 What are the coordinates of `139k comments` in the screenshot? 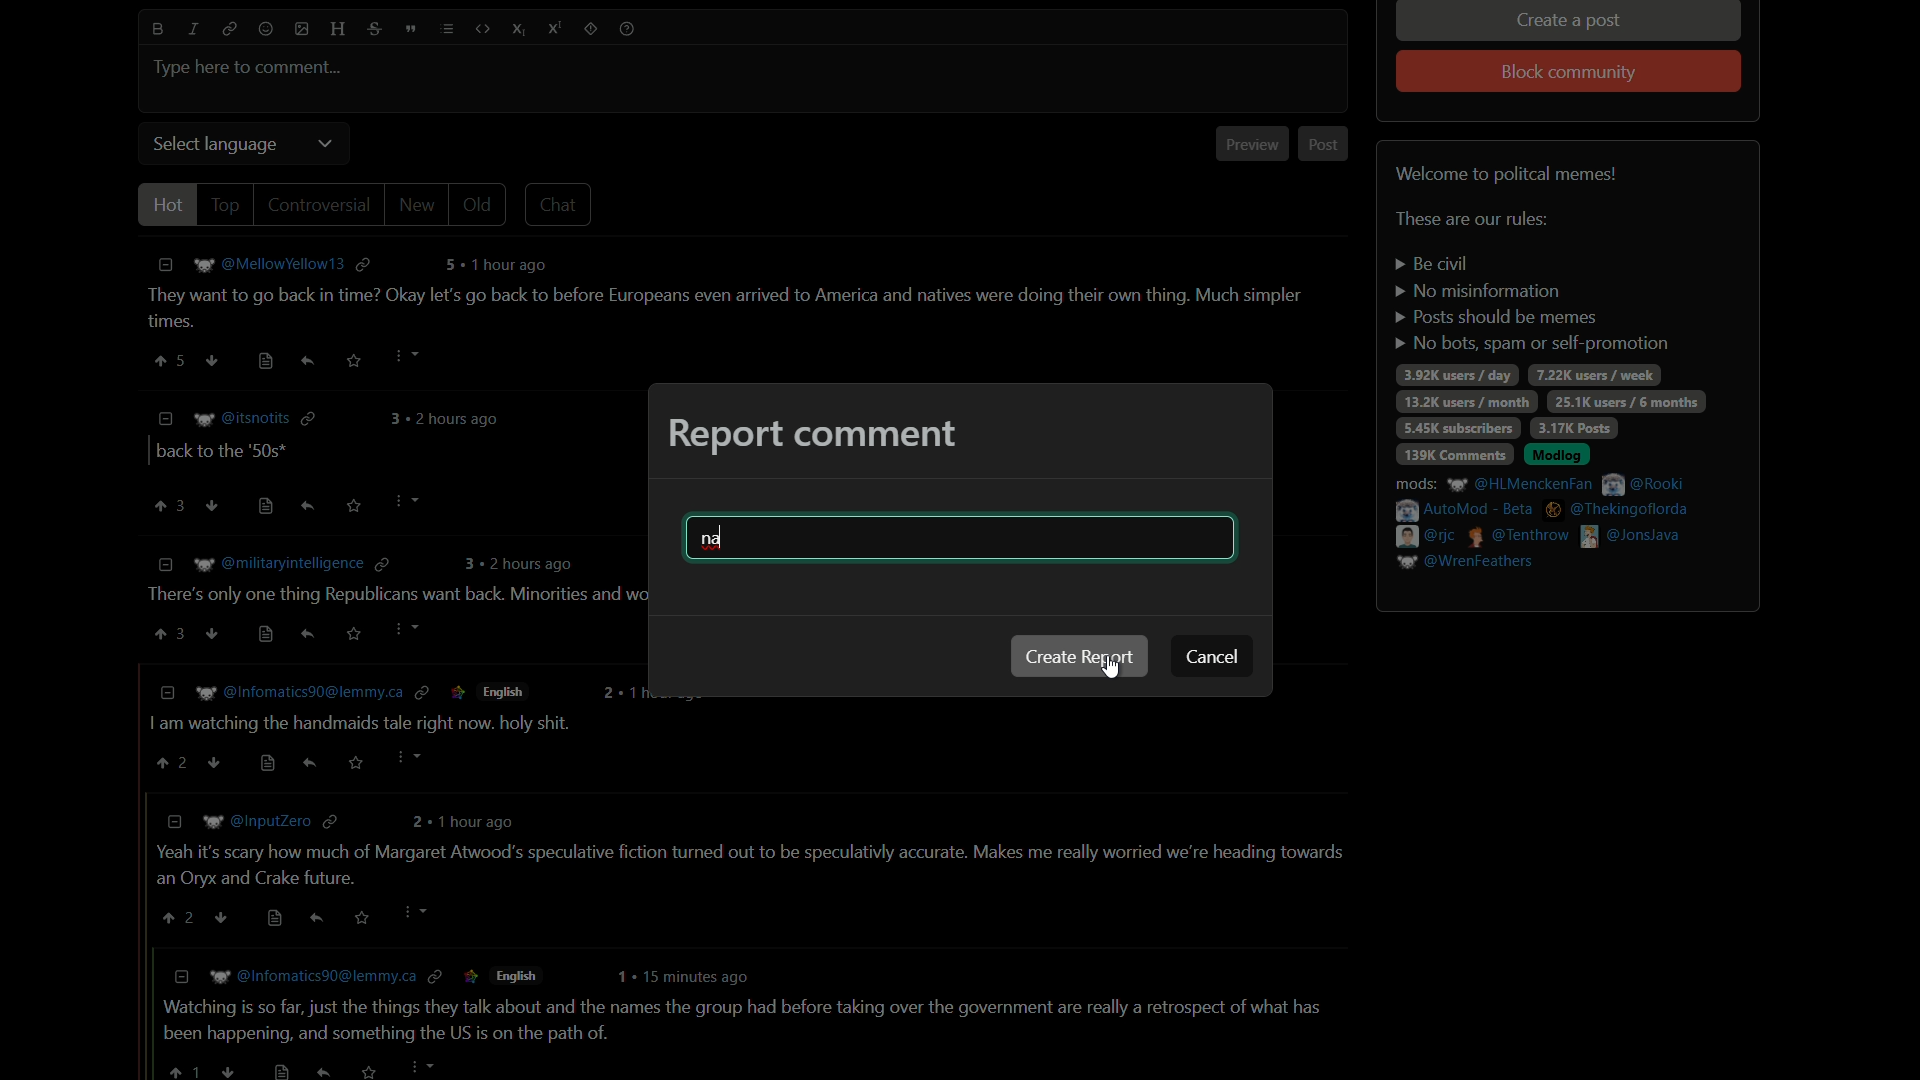 It's located at (1454, 454).